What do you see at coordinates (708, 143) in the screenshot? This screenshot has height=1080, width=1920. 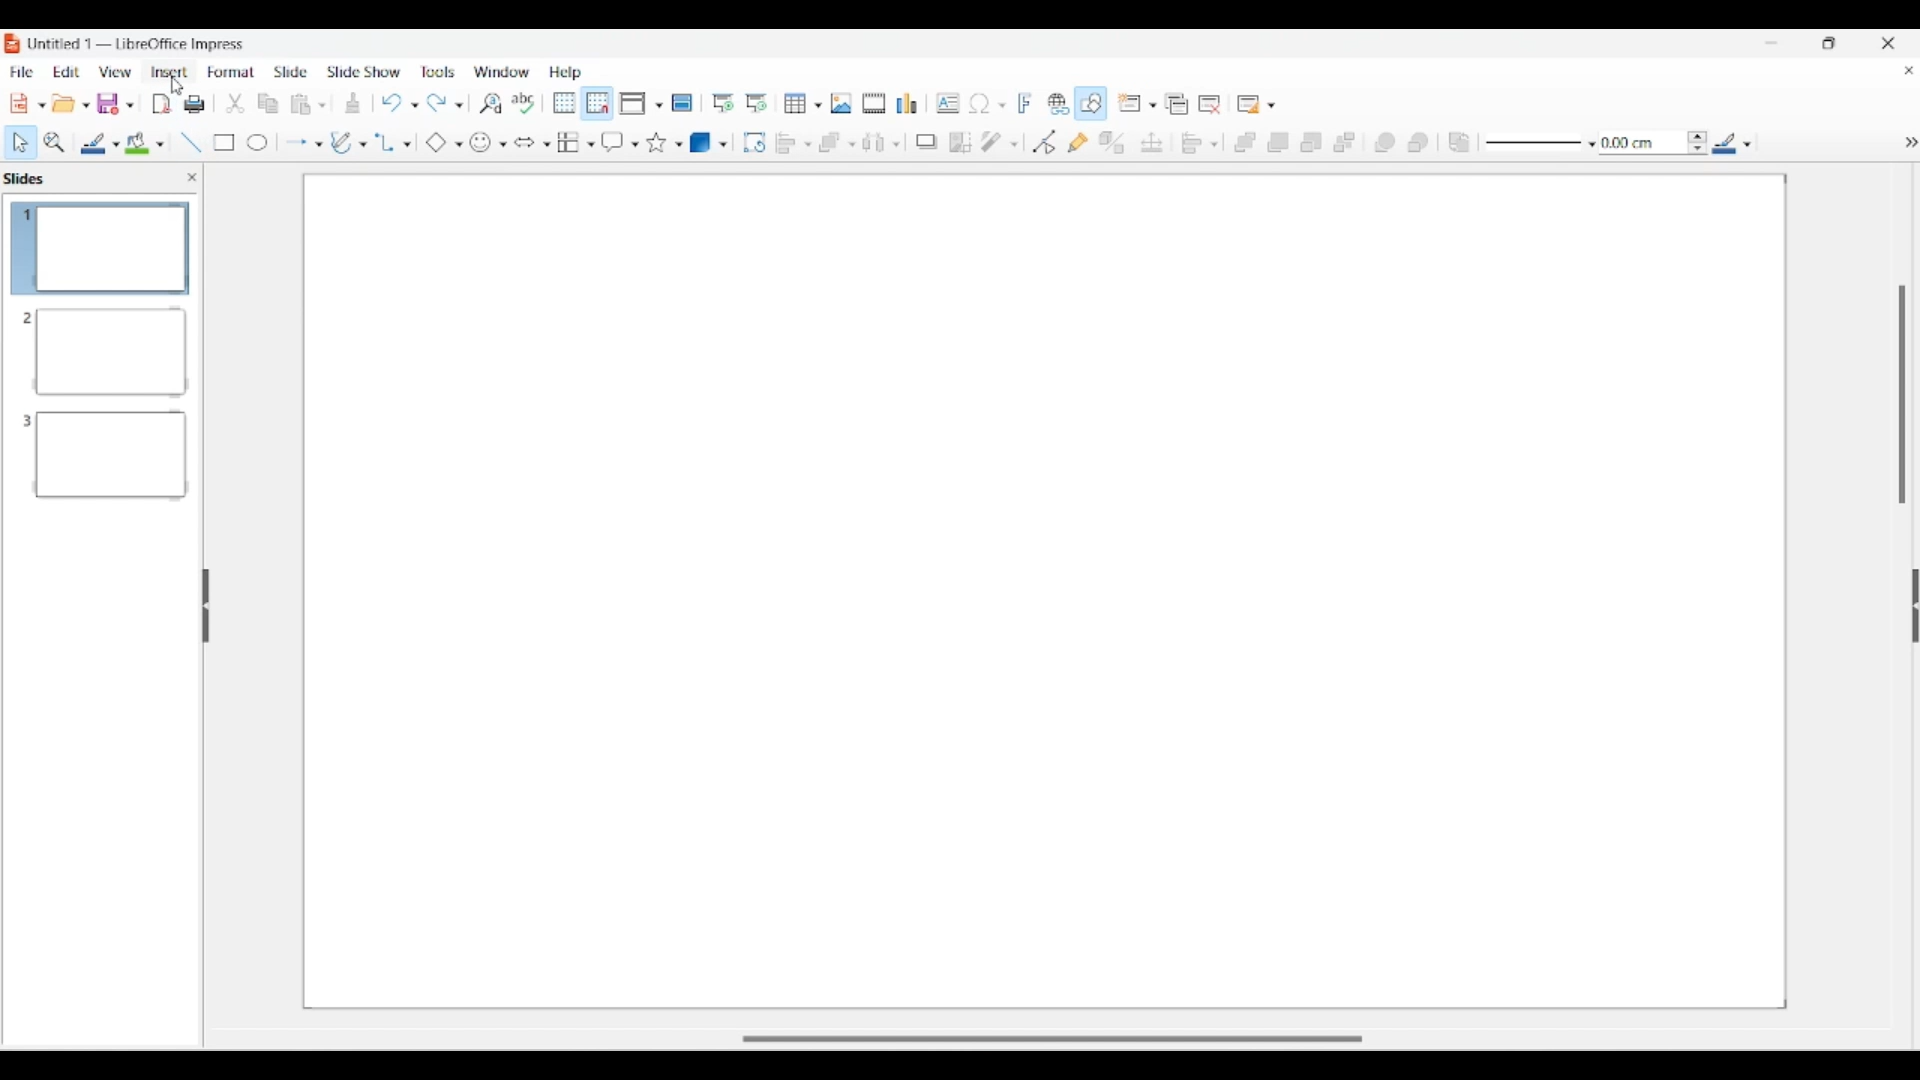 I see `3D object options` at bounding box center [708, 143].